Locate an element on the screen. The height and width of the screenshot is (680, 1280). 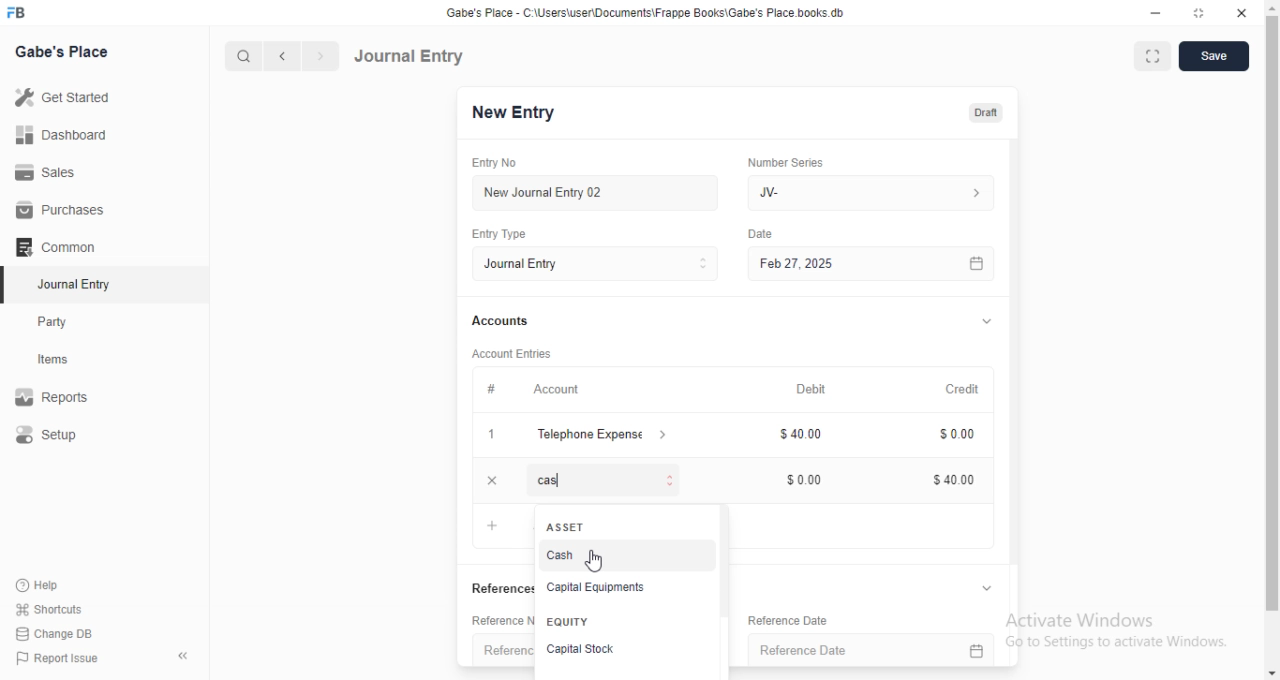
# is located at coordinates (499, 388).